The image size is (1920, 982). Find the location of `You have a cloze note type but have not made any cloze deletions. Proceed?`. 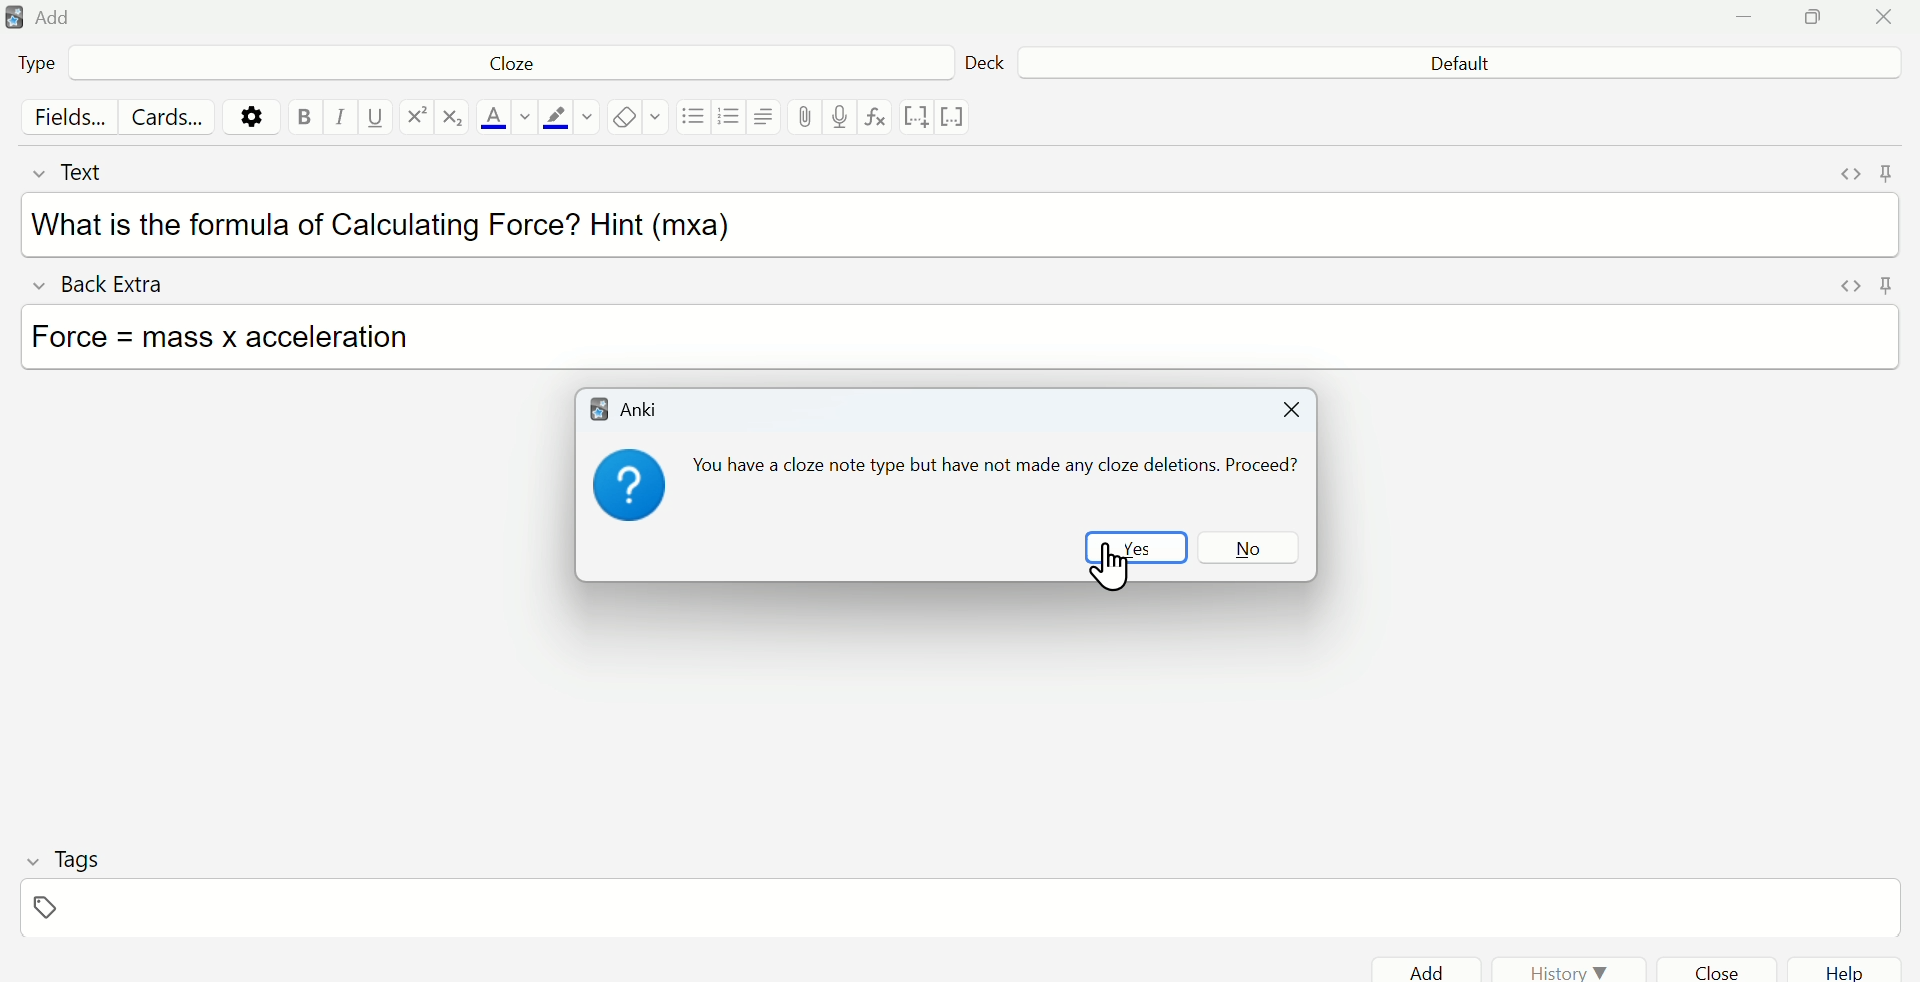

You have a cloze note type but have not made any cloze deletions. Proceed? is located at coordinates (991, 471).